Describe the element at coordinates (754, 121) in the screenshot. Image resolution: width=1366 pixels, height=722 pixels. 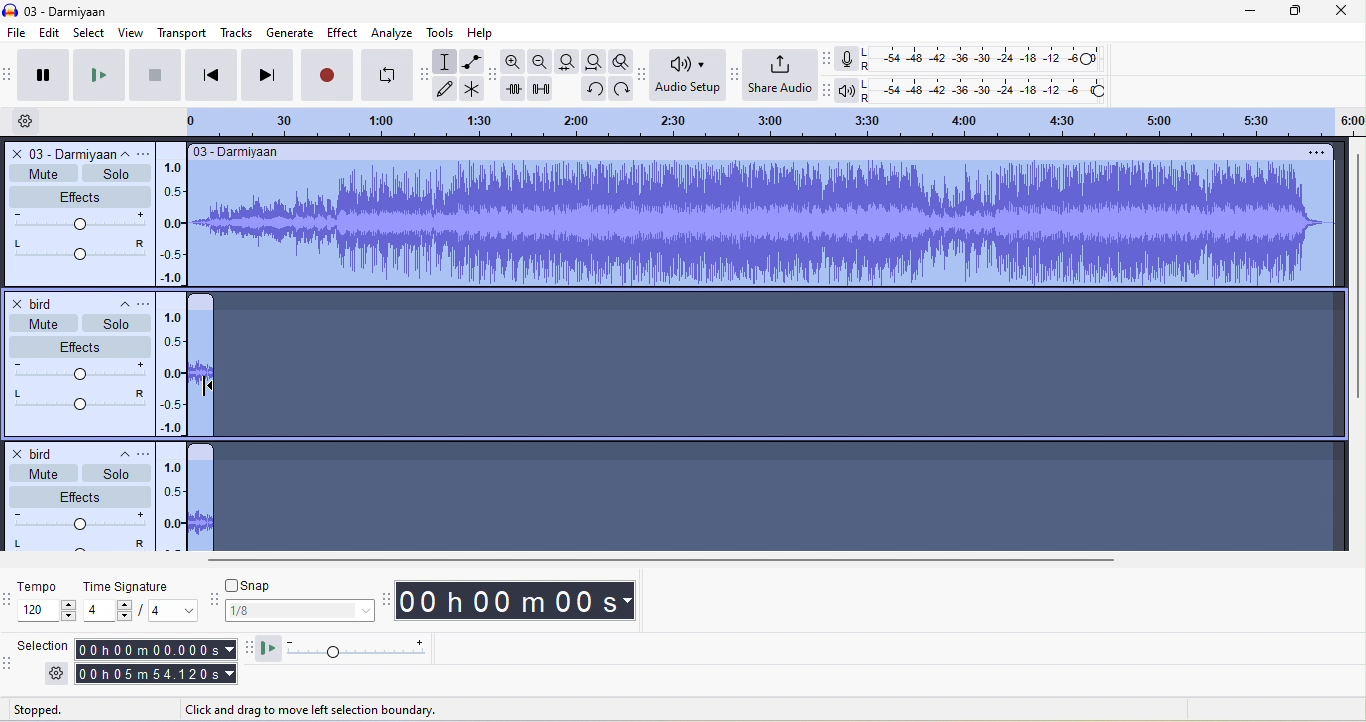
I see `click and drag to define a looping region` at that location.